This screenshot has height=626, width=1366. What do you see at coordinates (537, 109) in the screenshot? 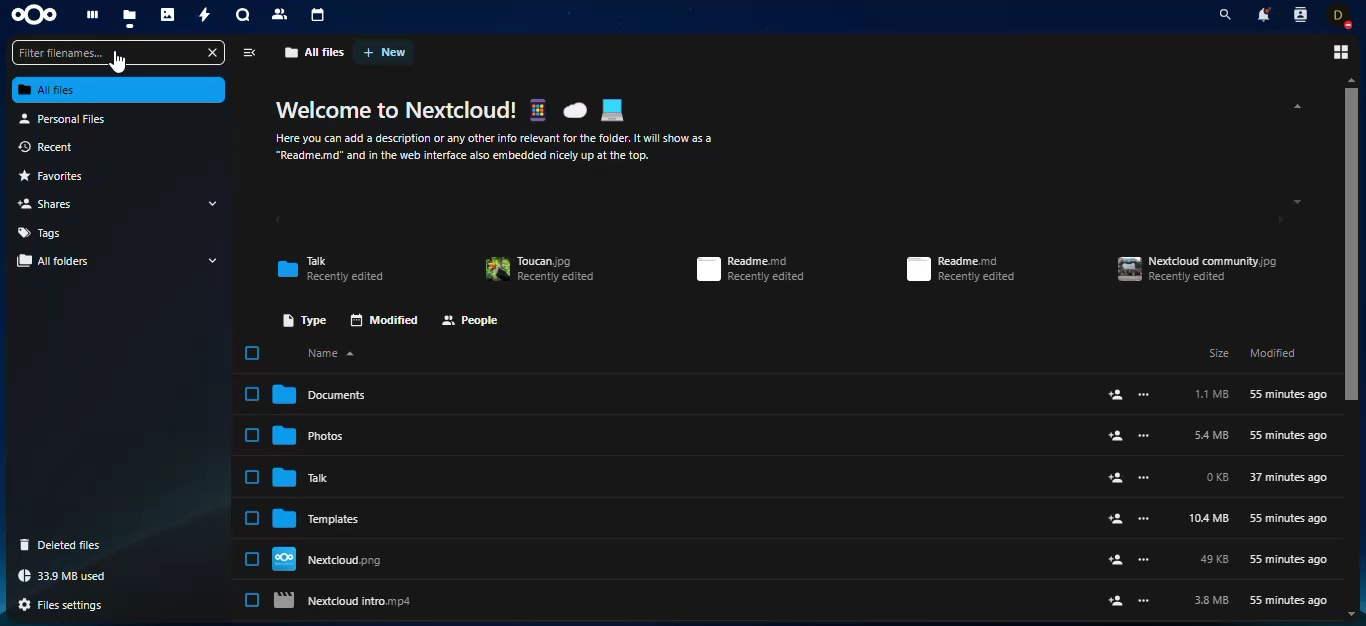
I see `Smartphone emoji` at bounding box center [537, 109].